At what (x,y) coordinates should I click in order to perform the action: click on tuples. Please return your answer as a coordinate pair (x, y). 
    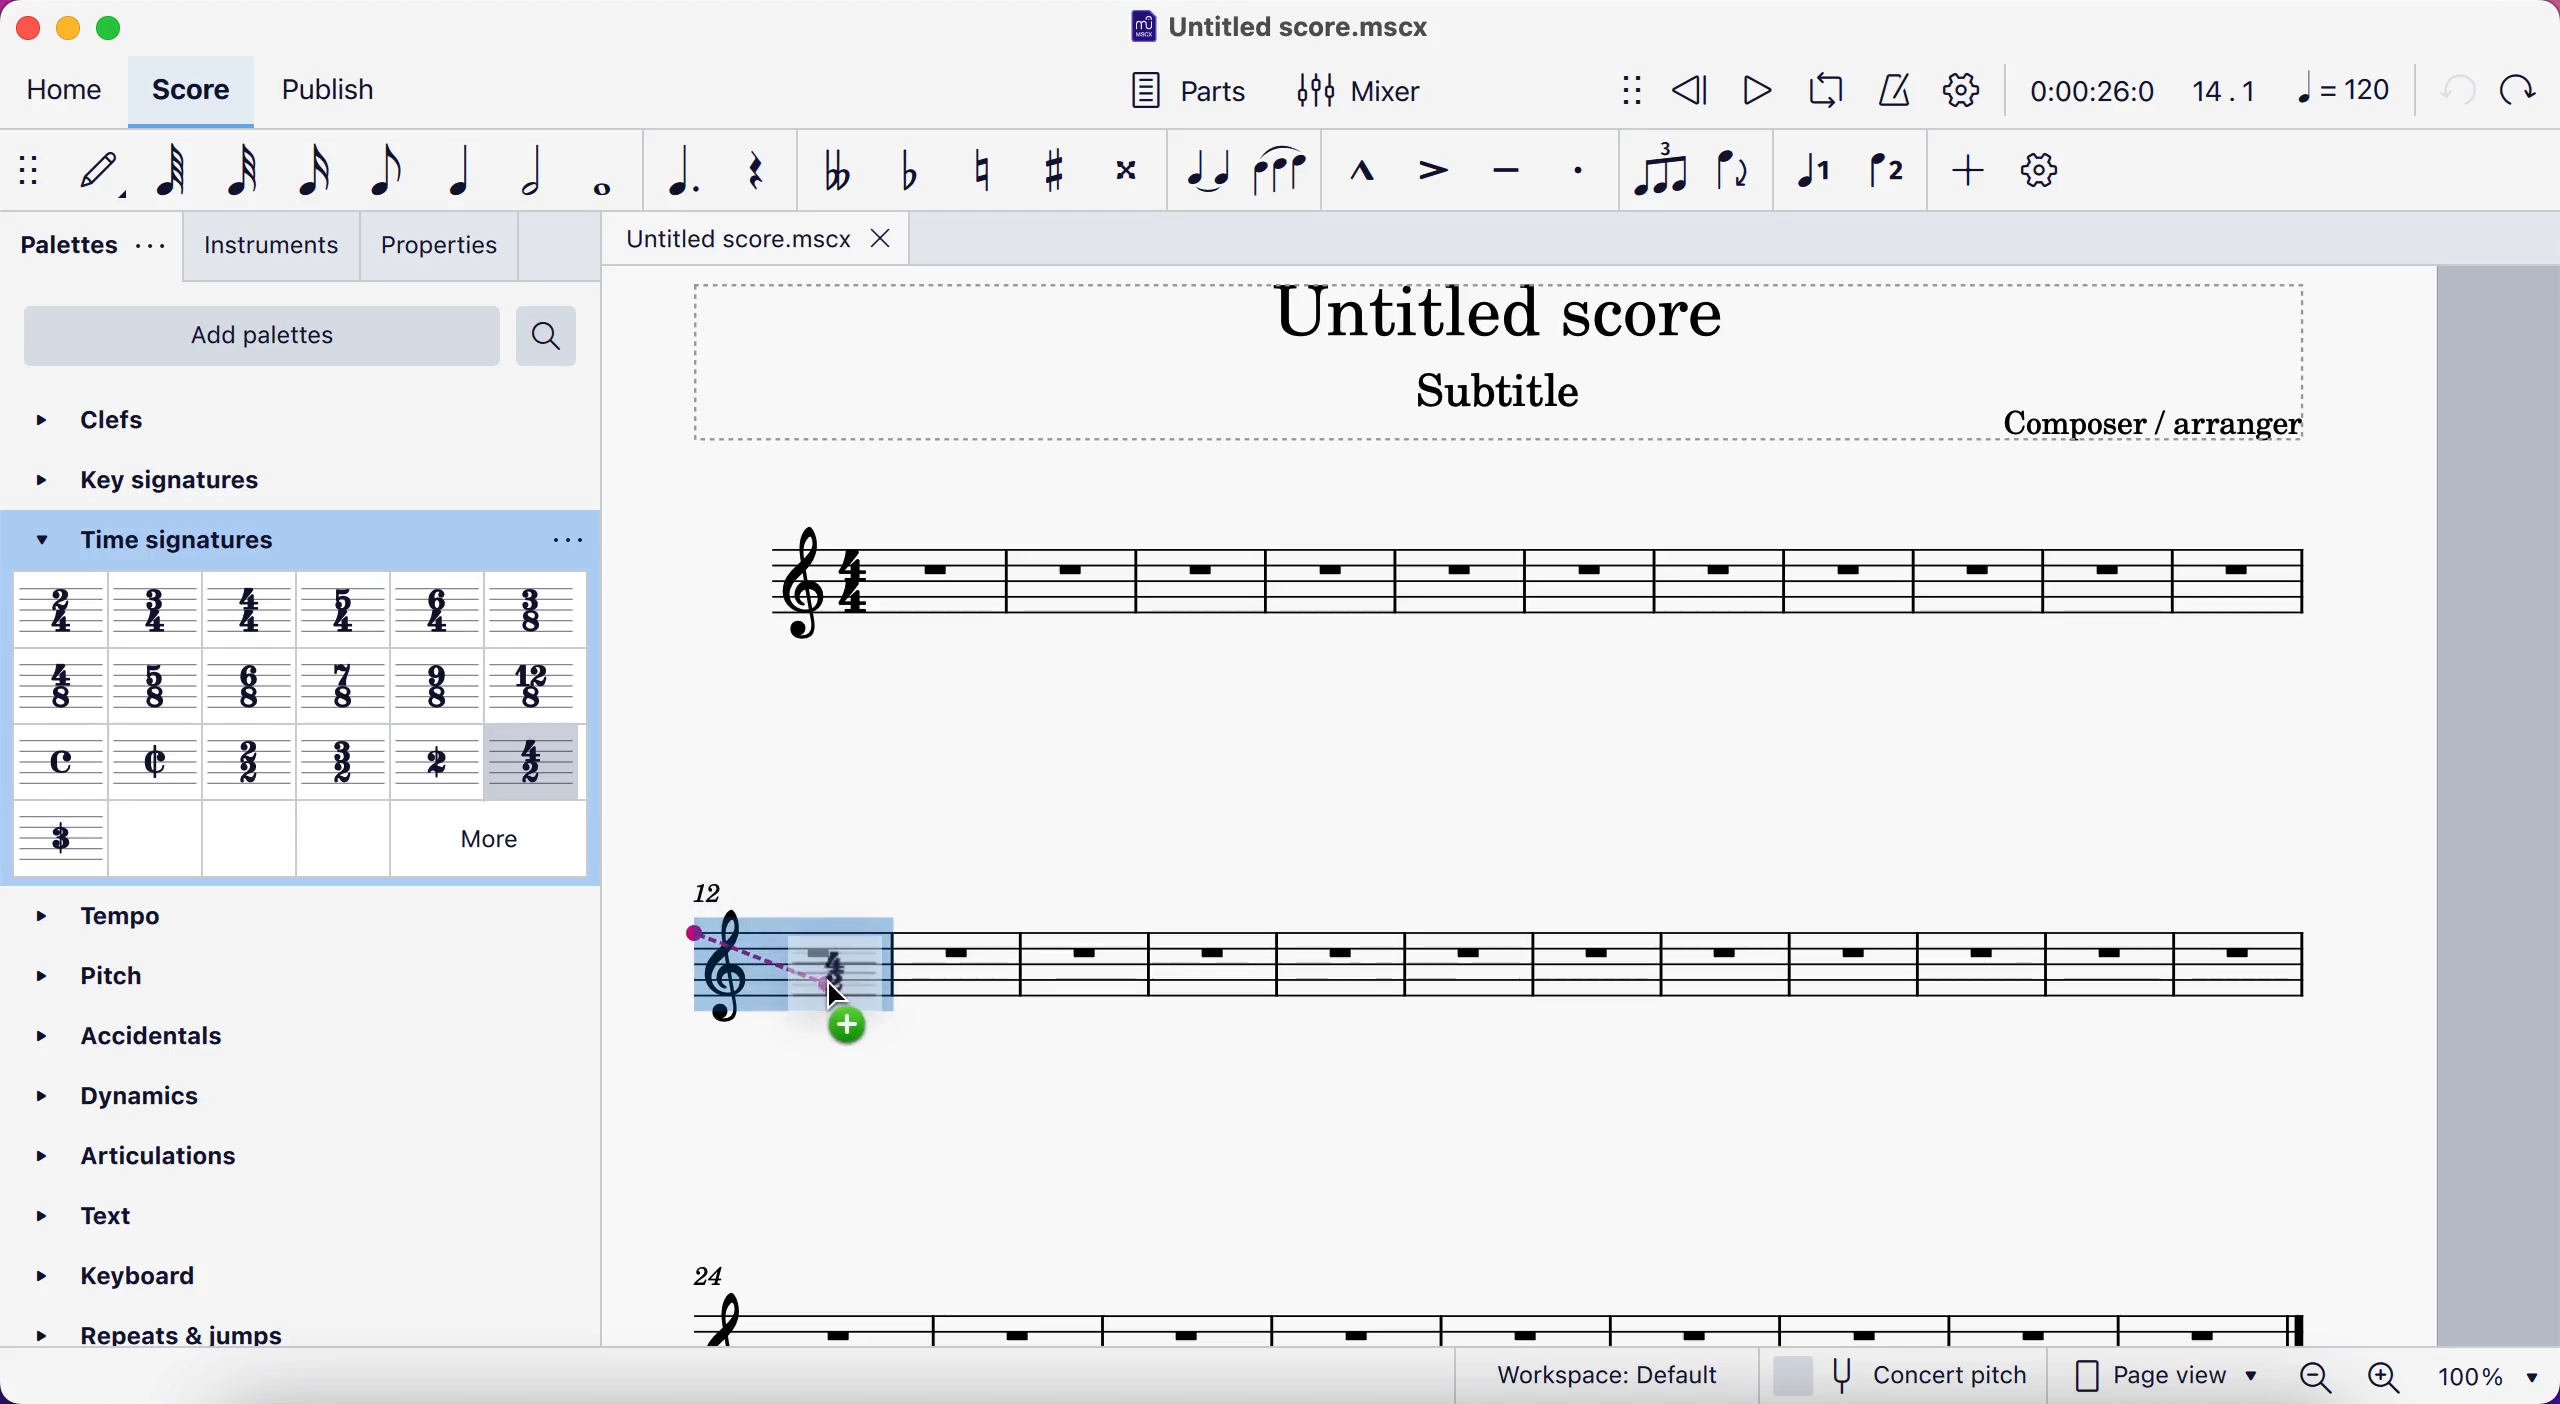
    Looking at the image, I should click on (1654, 171).